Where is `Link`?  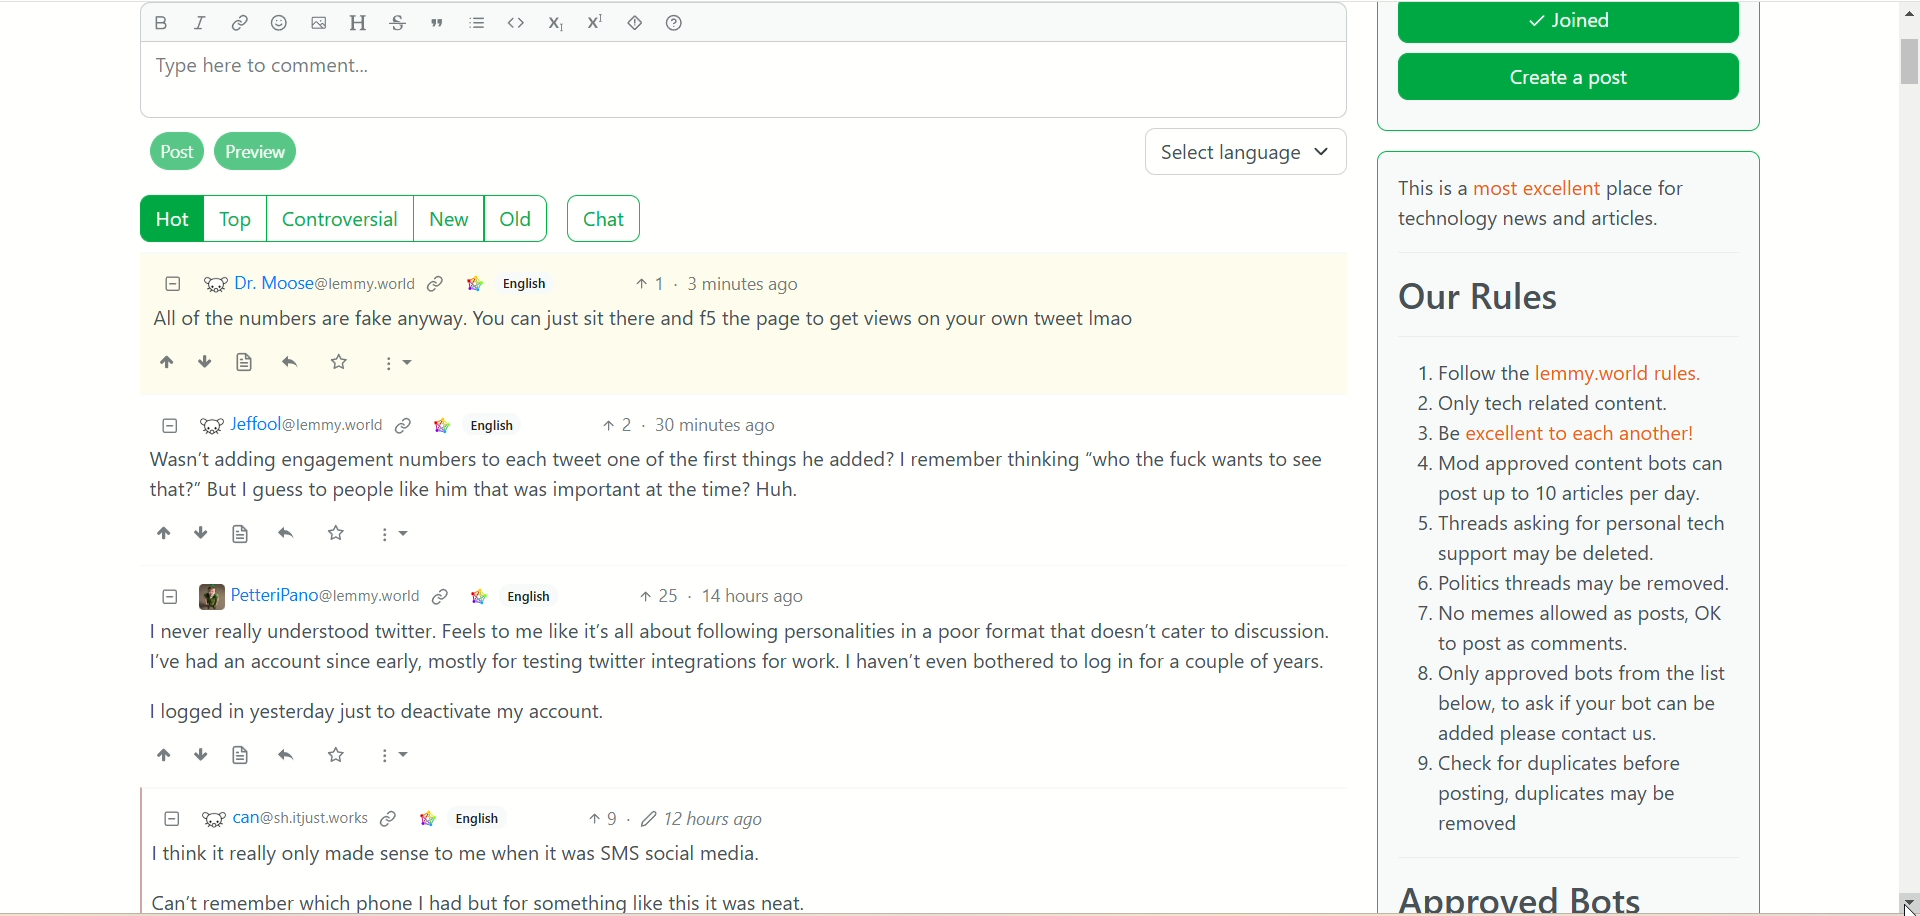
Link is located at coordinates (388, 818).